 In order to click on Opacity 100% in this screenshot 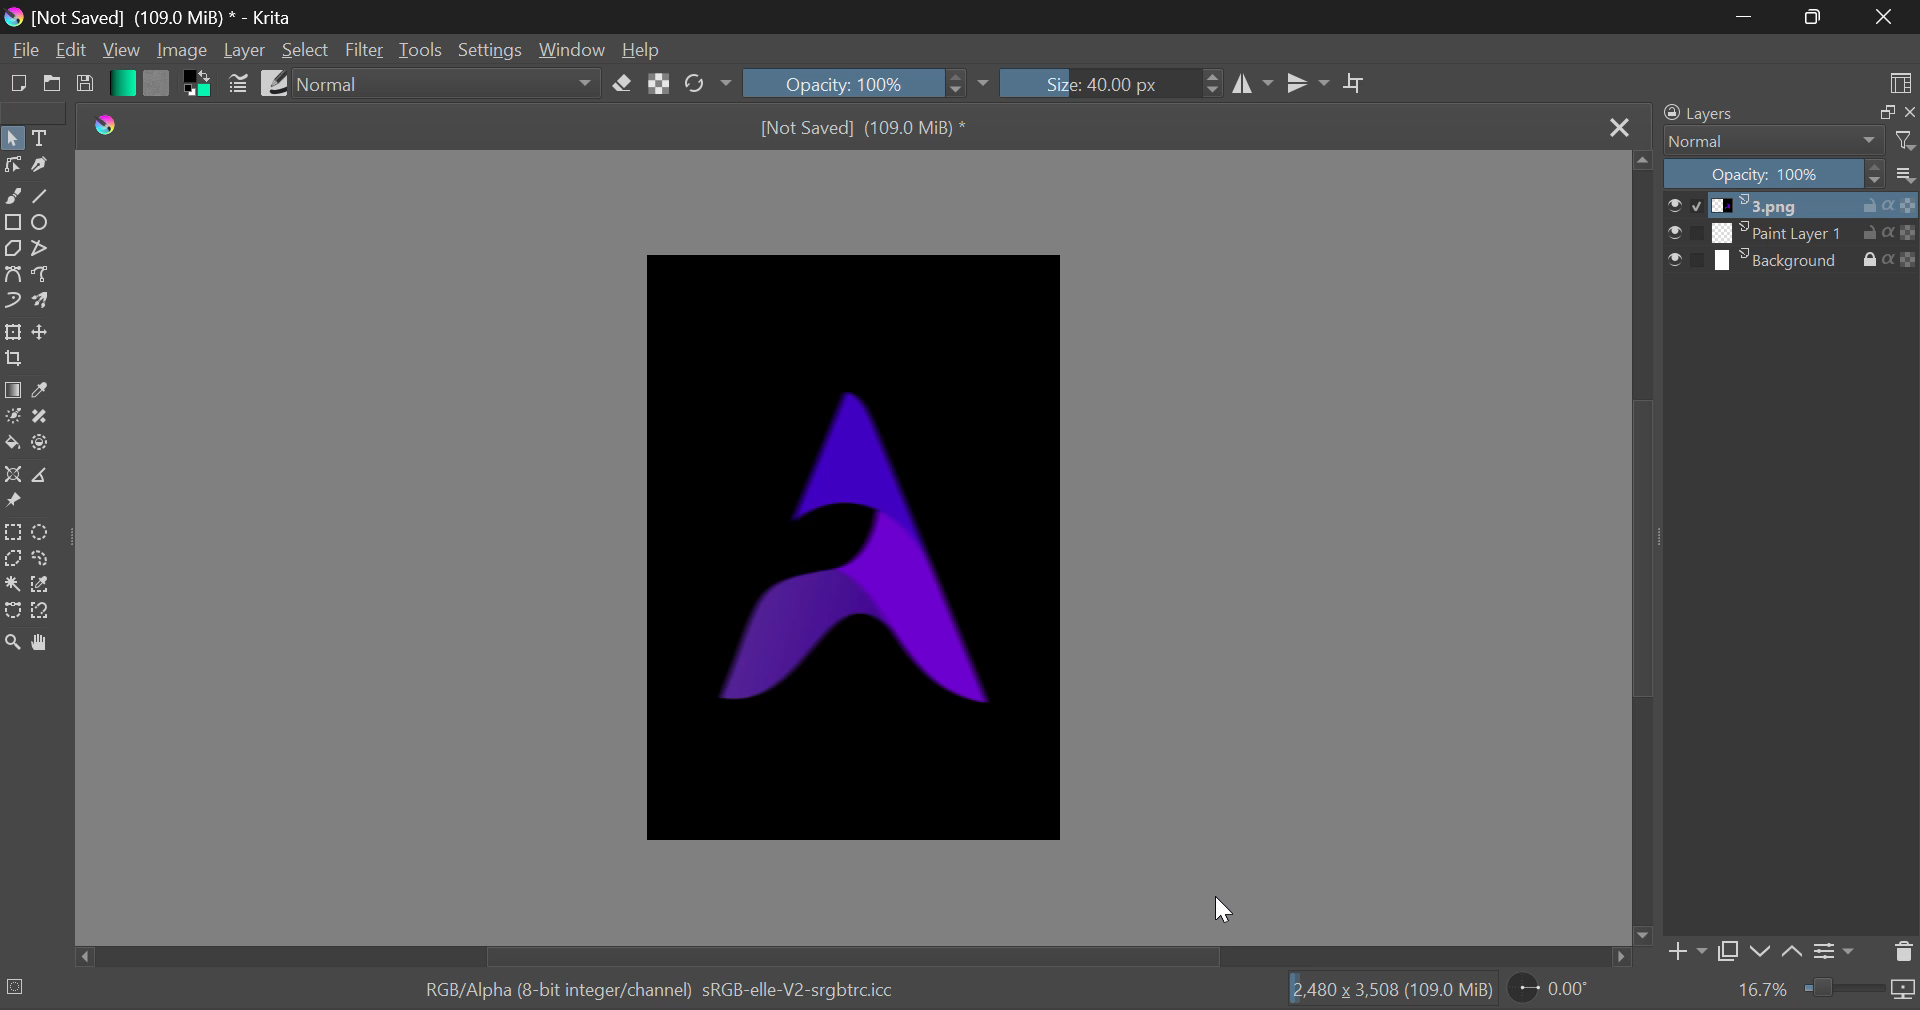, I will do `click(1793, 175)`.